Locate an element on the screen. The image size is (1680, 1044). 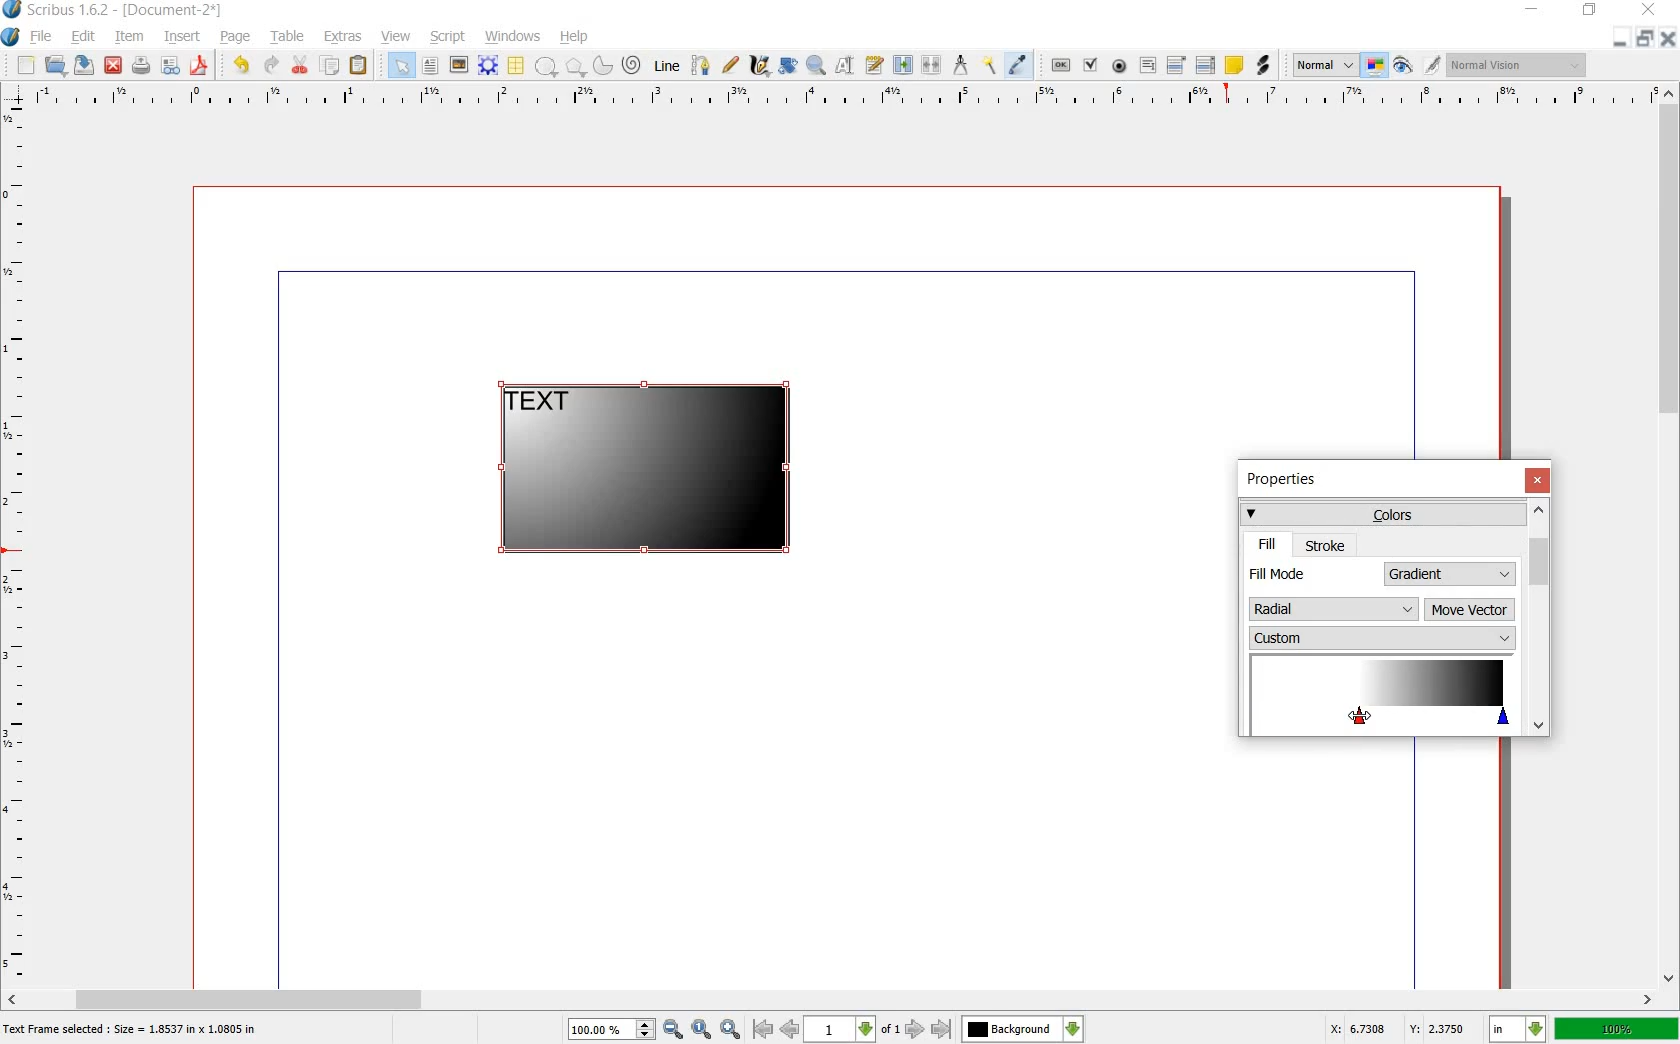
zoom out is located at coordinates (673, 1030).